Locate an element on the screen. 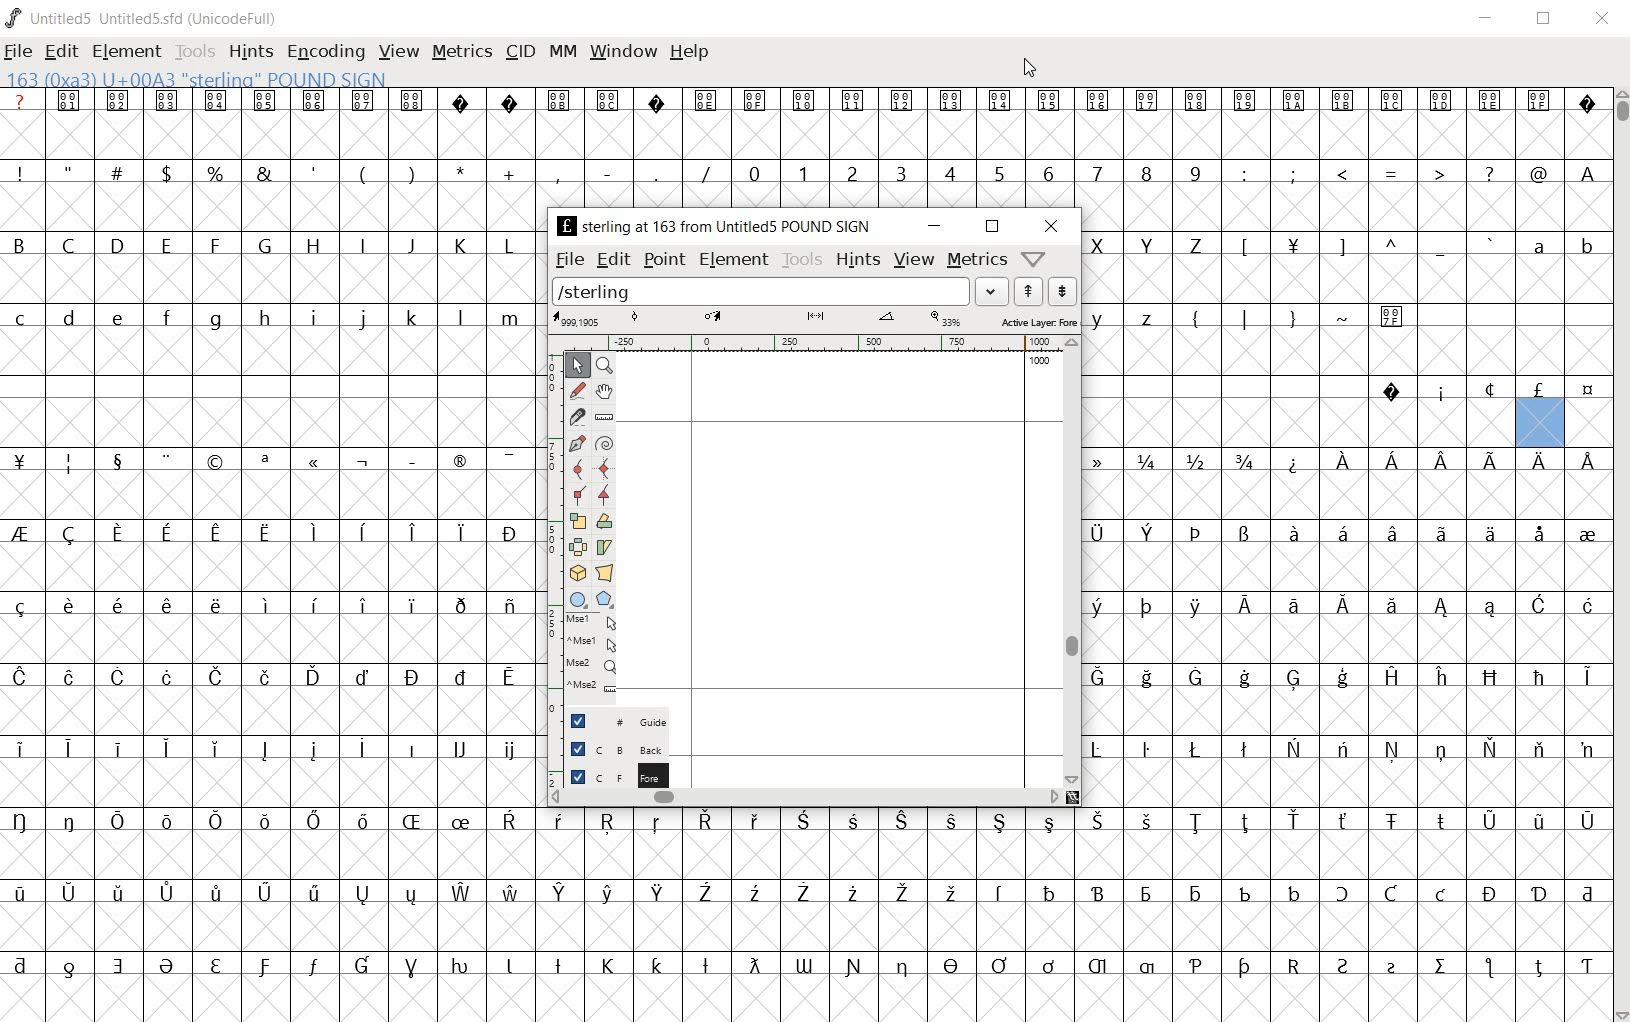  Symbol is located at coordinates (459, 604).